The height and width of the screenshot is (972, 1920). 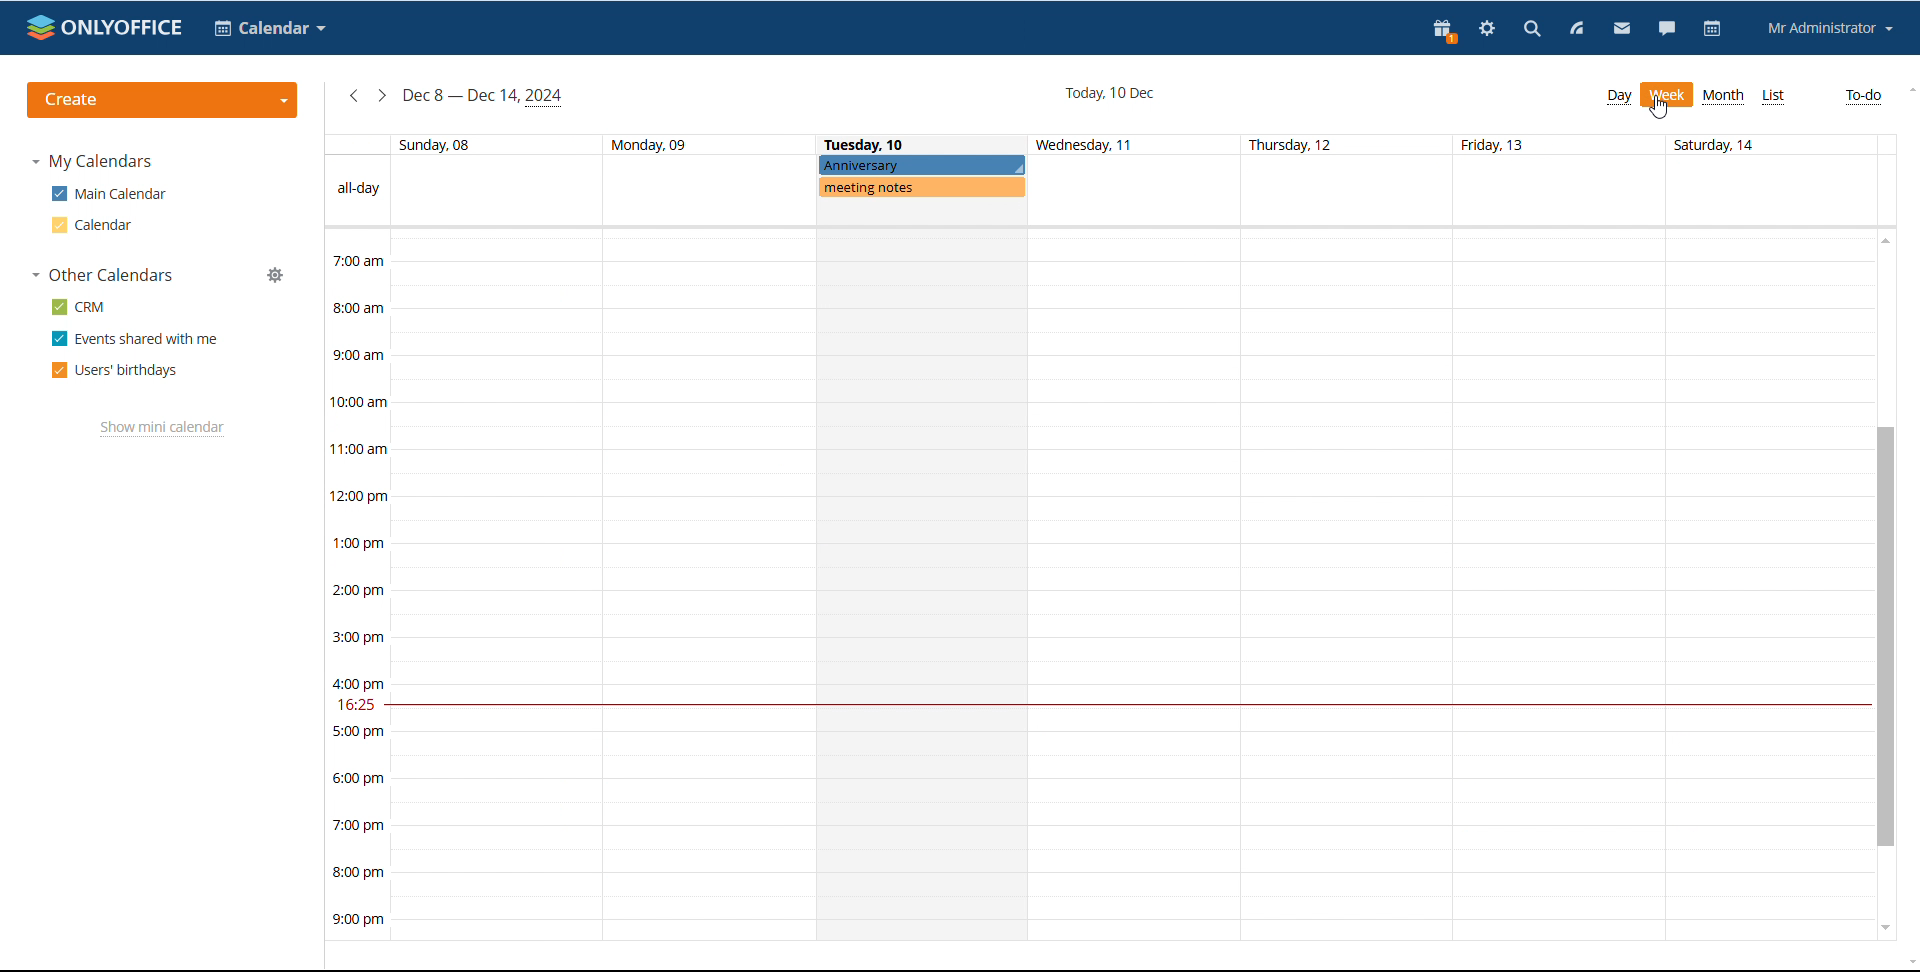 I want to click on talk, so click(x=1667, y=28).